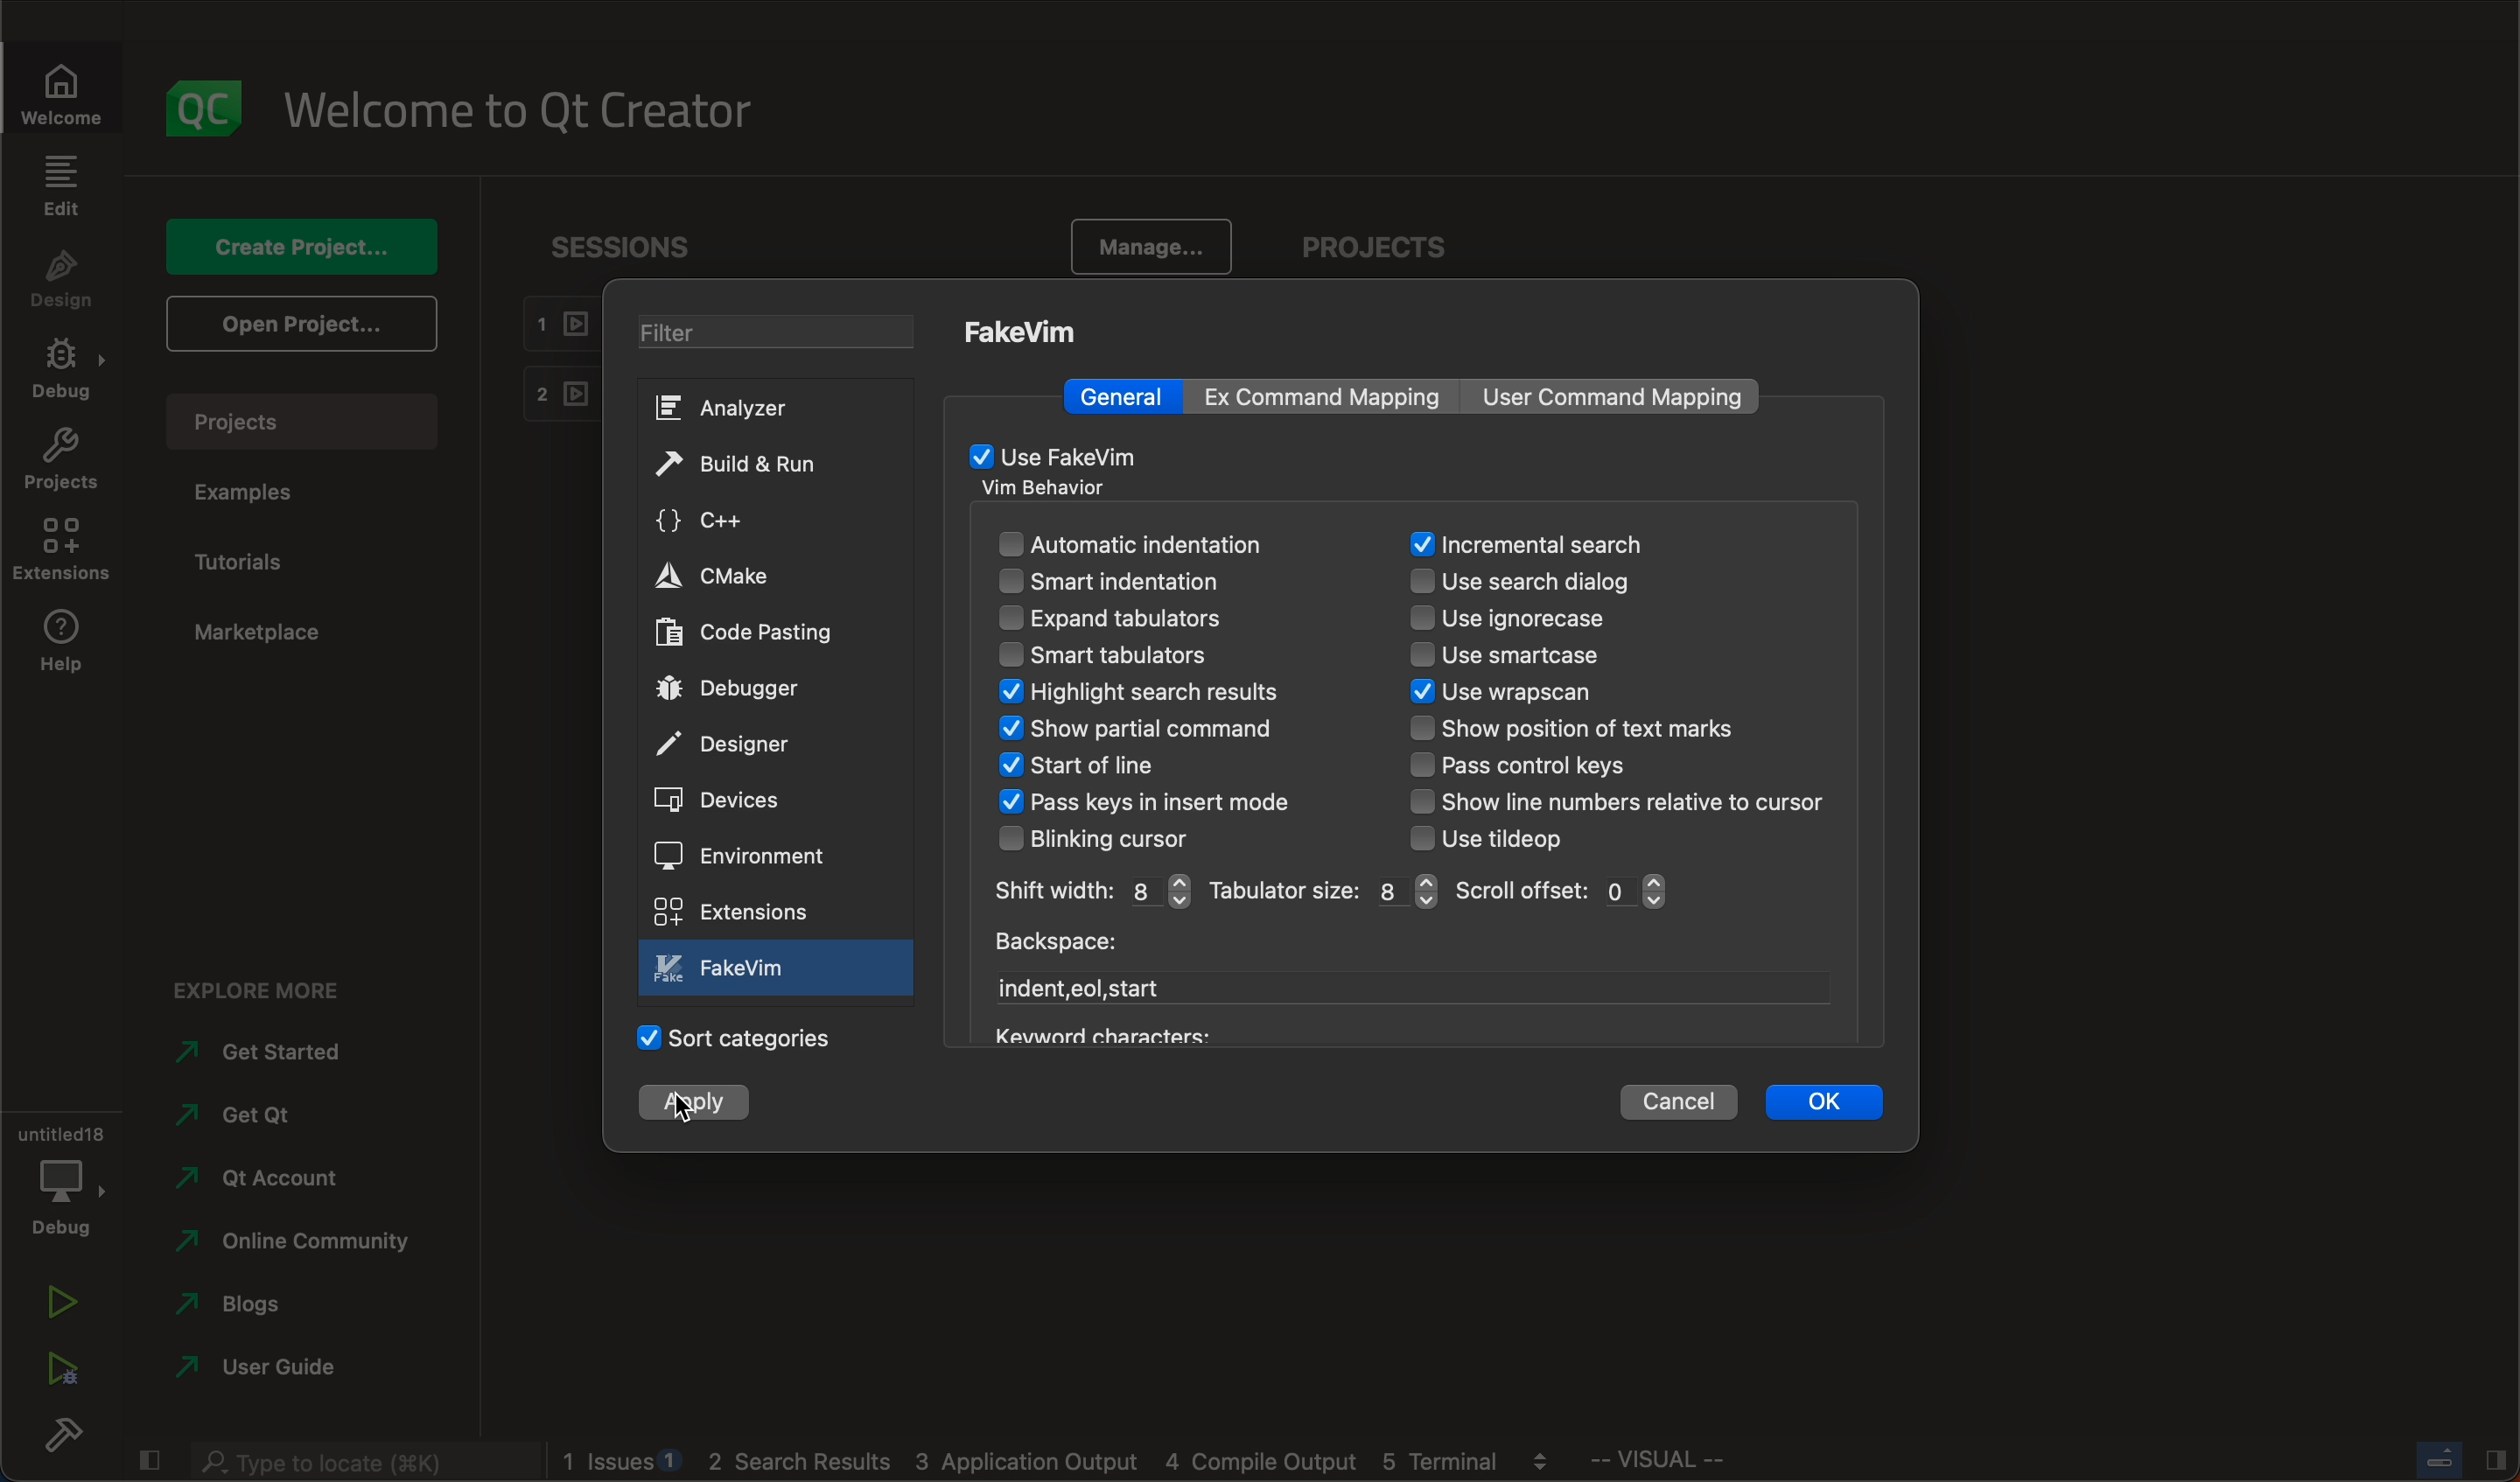 The width and height of the screenshot is (2520, 1482). Describe the element at coordinates (753, 578) in the screenshot. I see `cmake` at that location.